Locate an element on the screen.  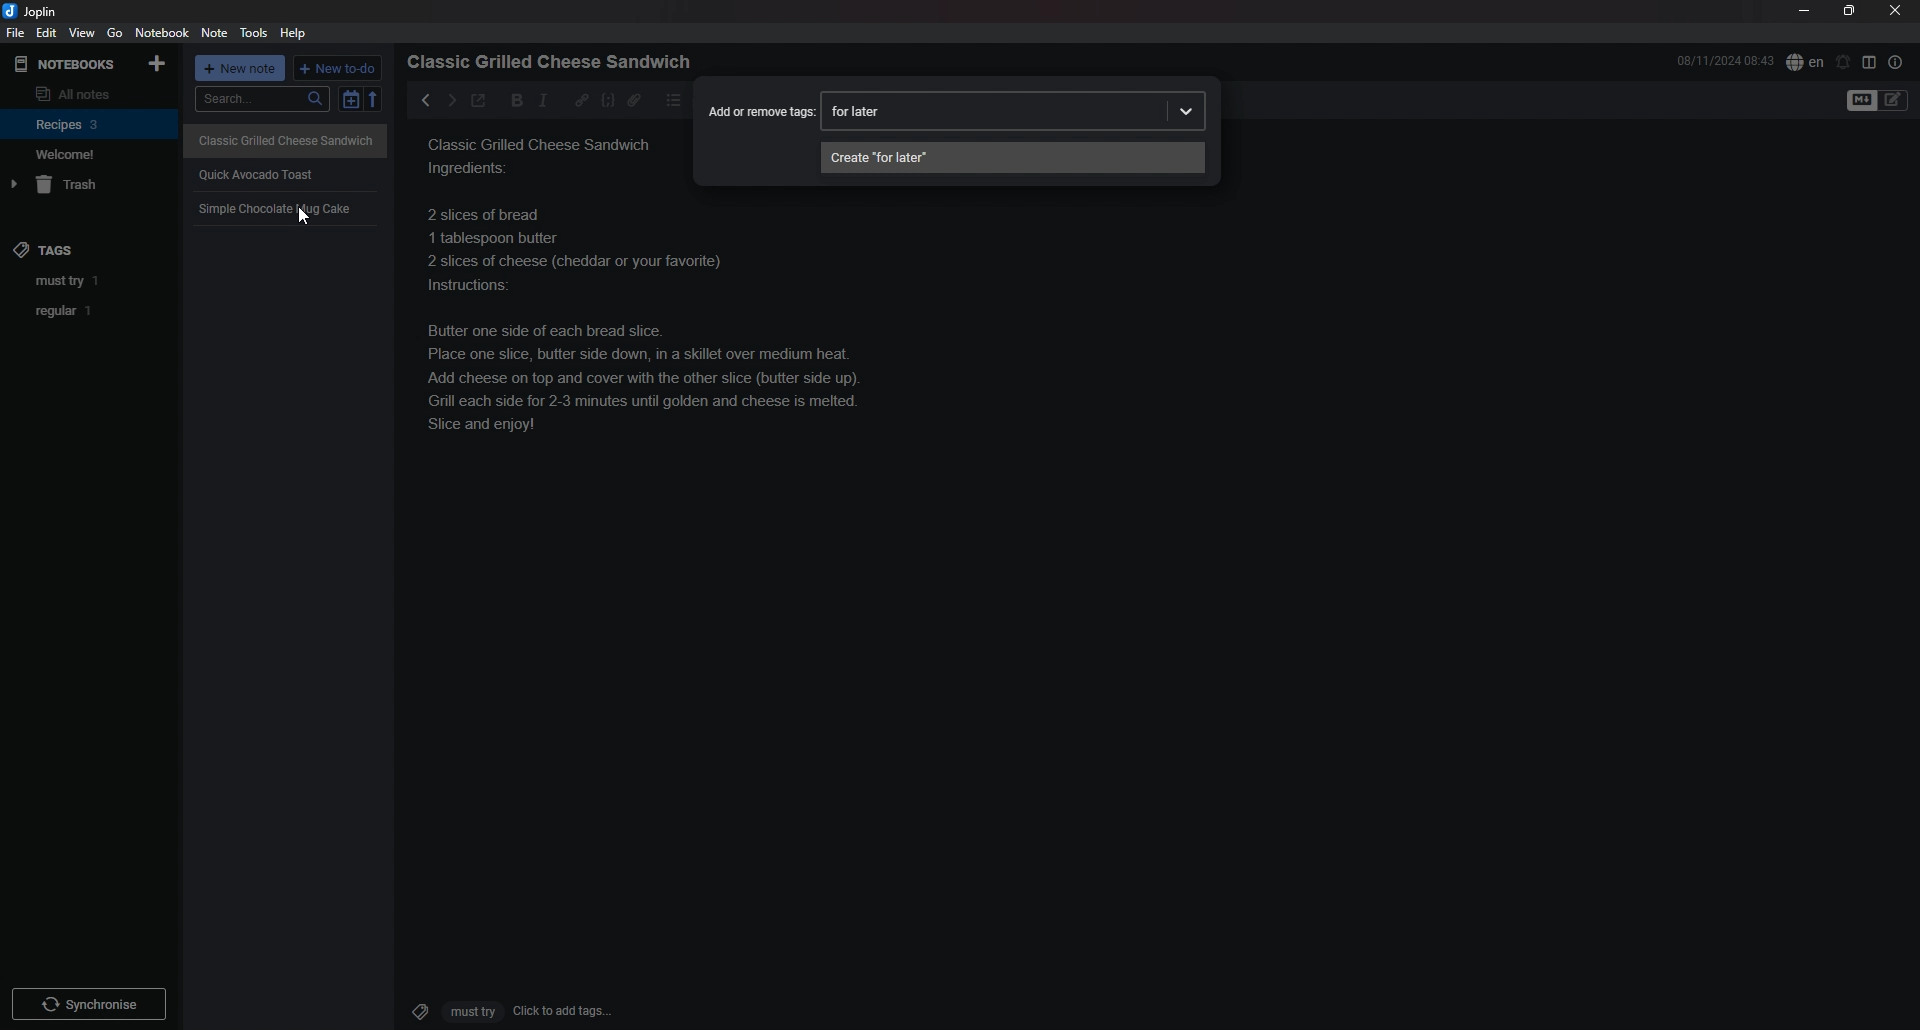
tag is located at coordinates (92, 282).